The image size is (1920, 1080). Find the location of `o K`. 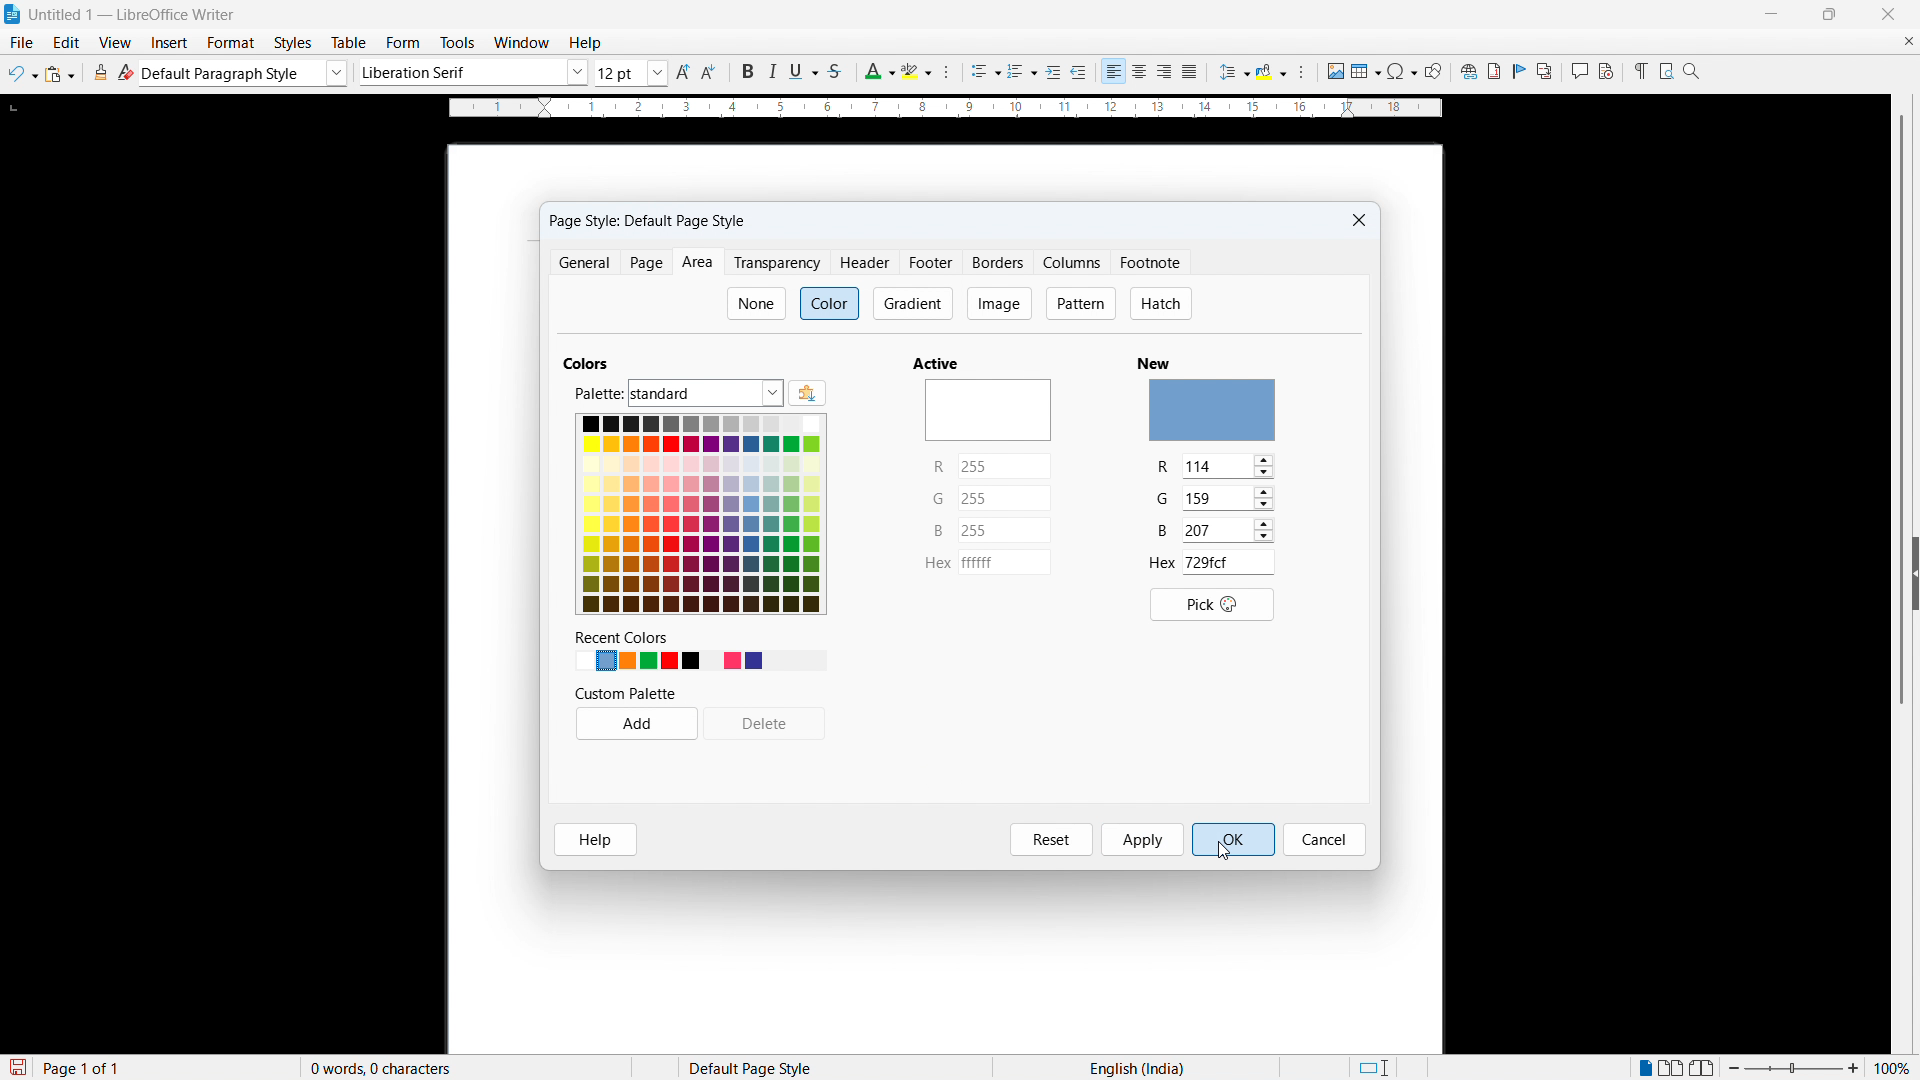

o K is located at coordinates (1236, 840).